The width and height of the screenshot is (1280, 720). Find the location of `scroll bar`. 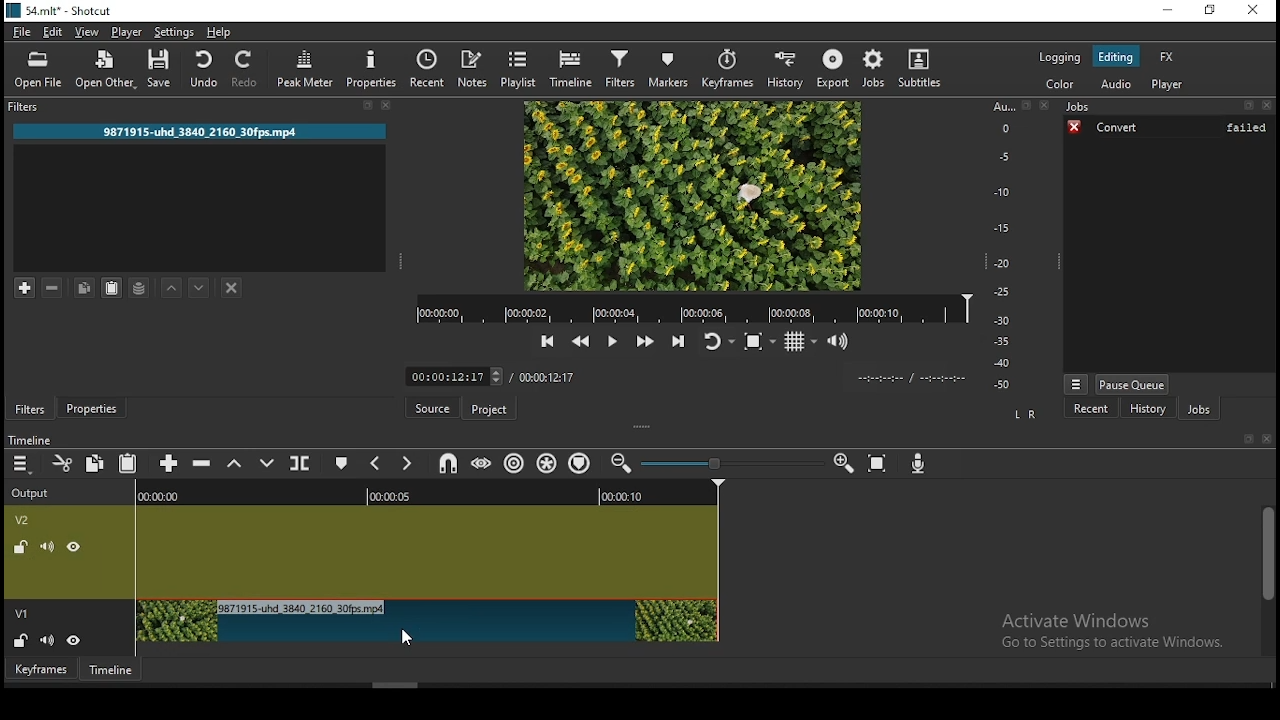

scroll bar is located at coordinates (1264, 580).